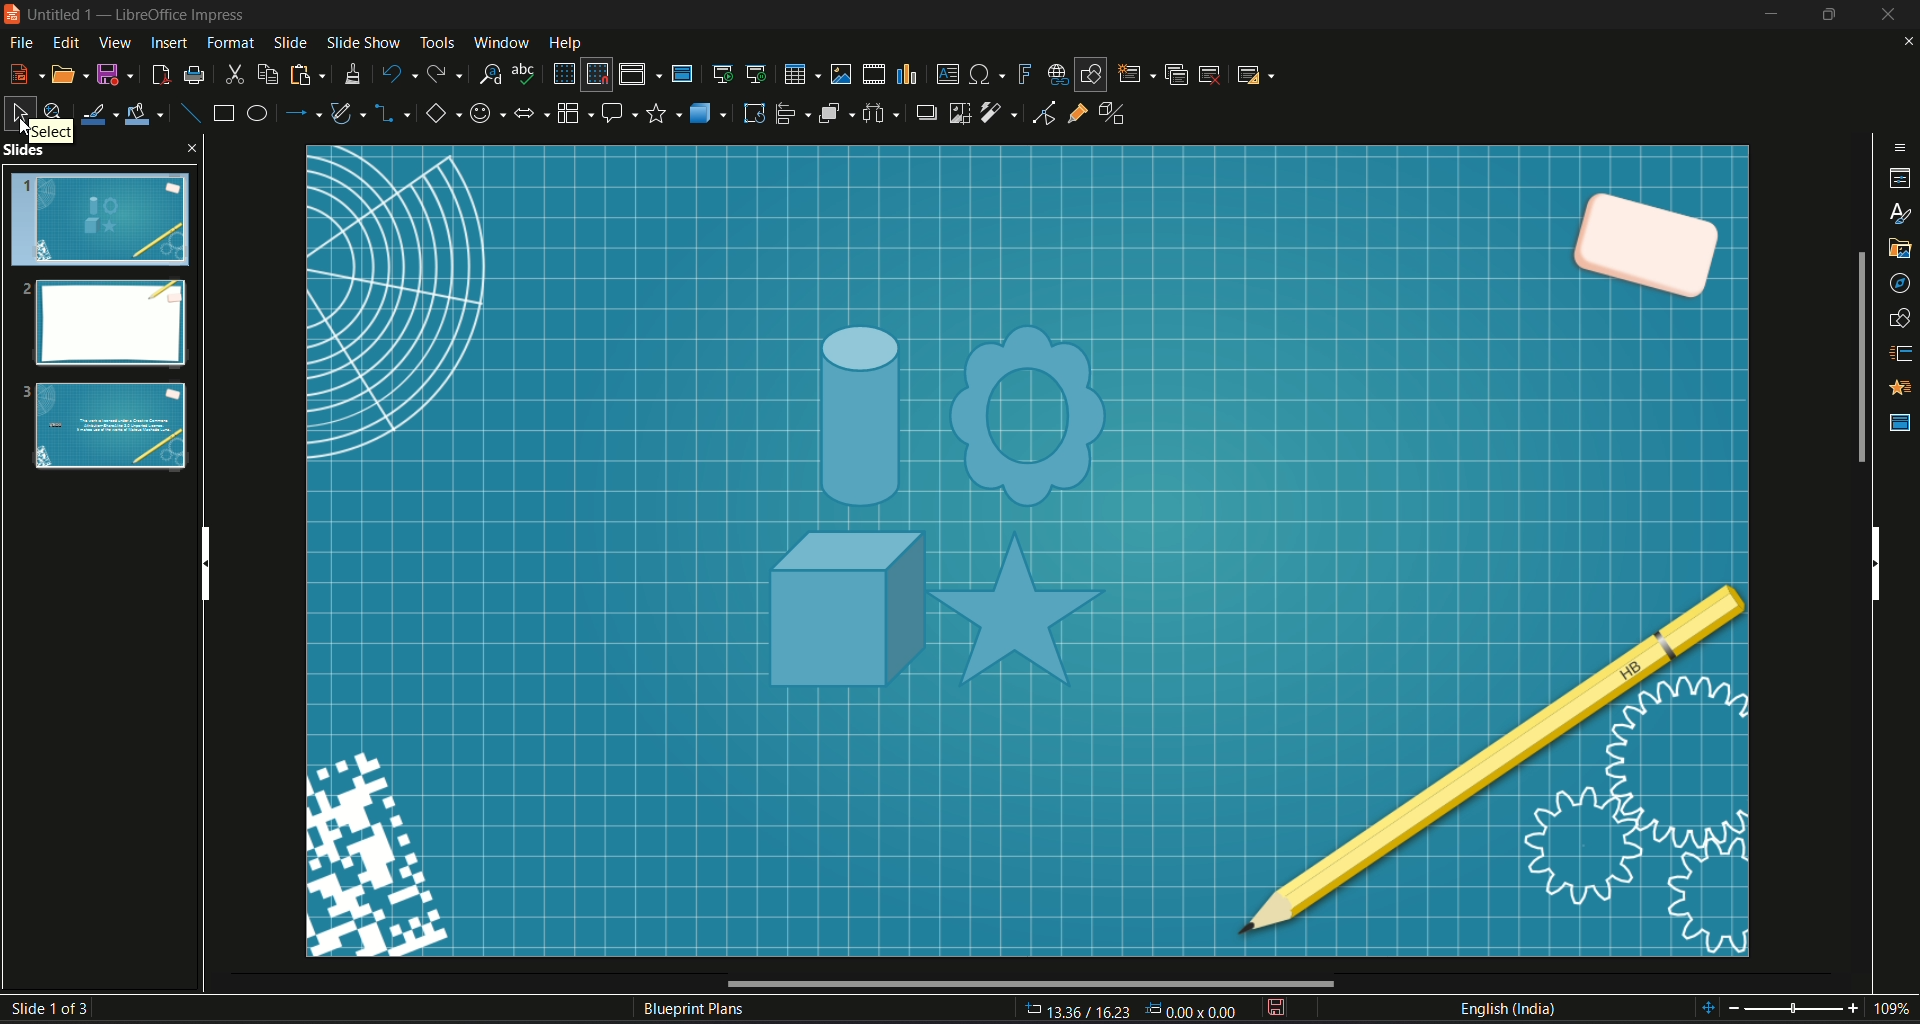  Describe the element at coordinates (497, 41) in the screenshot. I see `Window` at that location.